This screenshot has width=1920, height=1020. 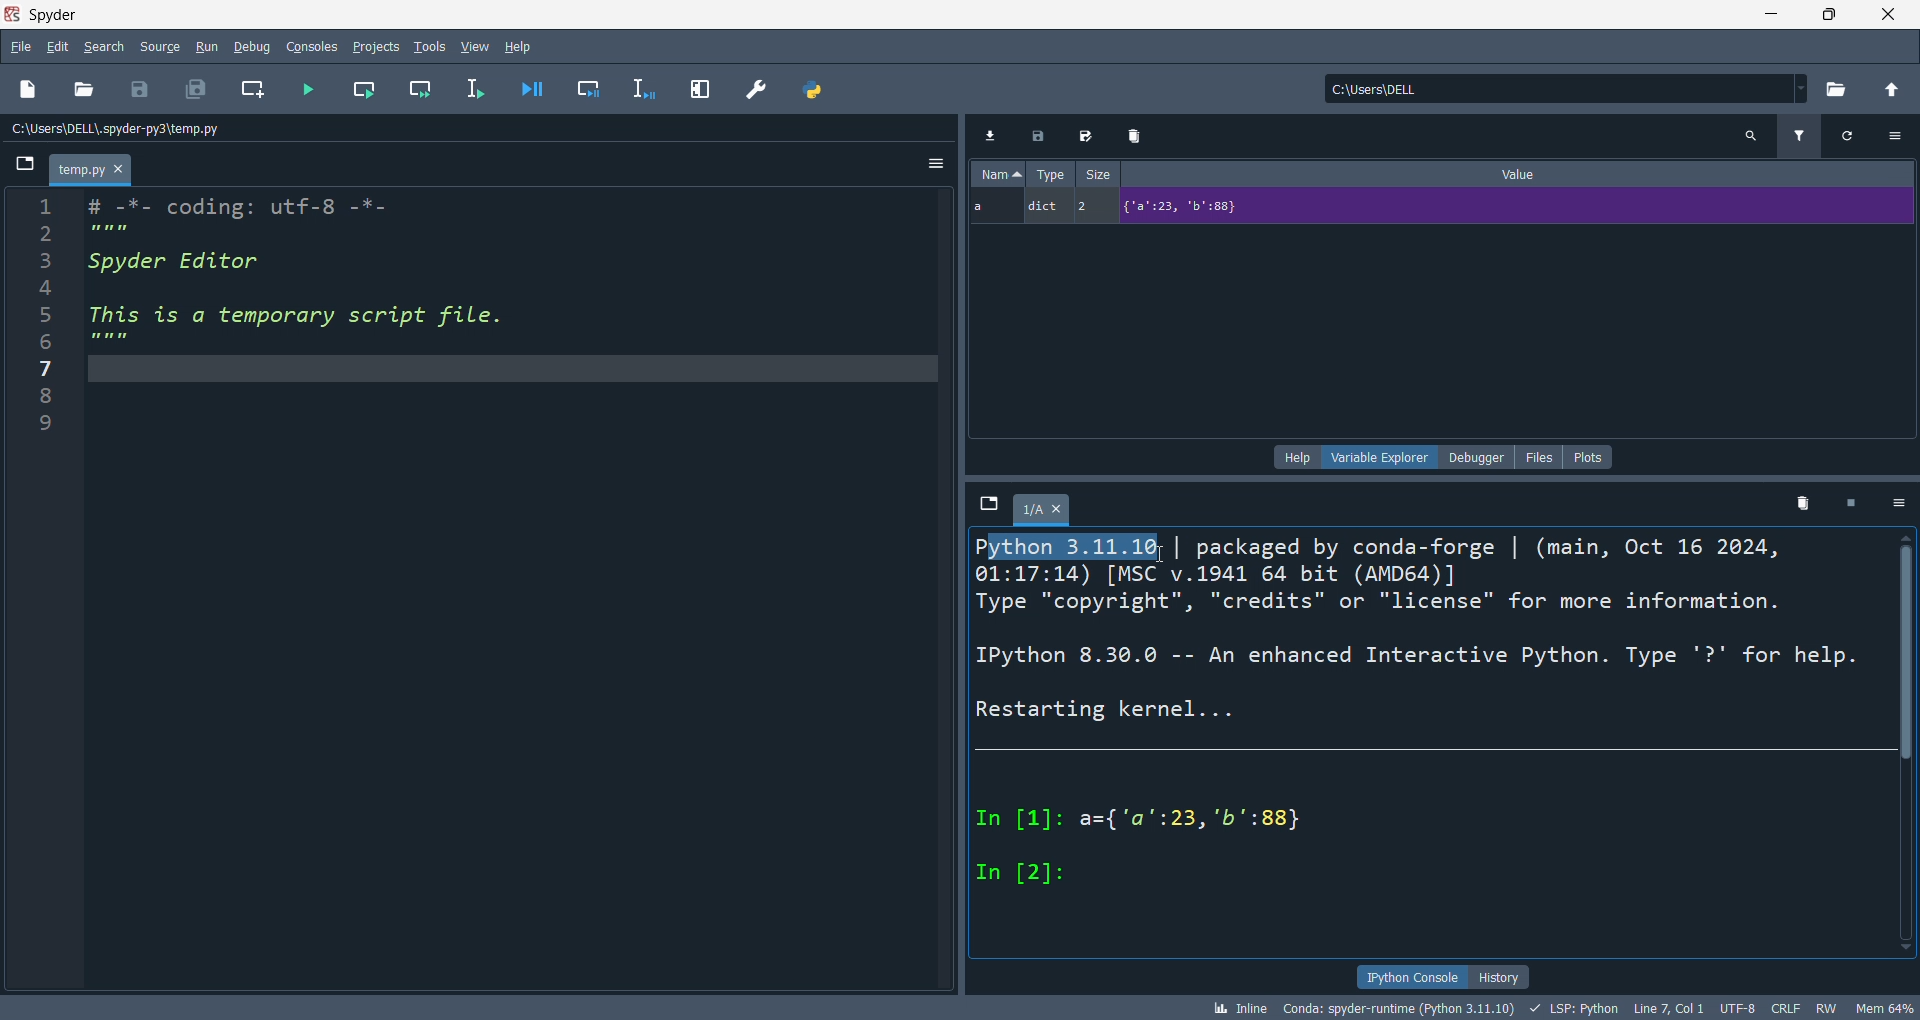 What do you see at coordinates (126, 128) in the screenshot?
I see `c:\users\dell\.spyder-py3\temp.py` at bounding box center [126, 128].